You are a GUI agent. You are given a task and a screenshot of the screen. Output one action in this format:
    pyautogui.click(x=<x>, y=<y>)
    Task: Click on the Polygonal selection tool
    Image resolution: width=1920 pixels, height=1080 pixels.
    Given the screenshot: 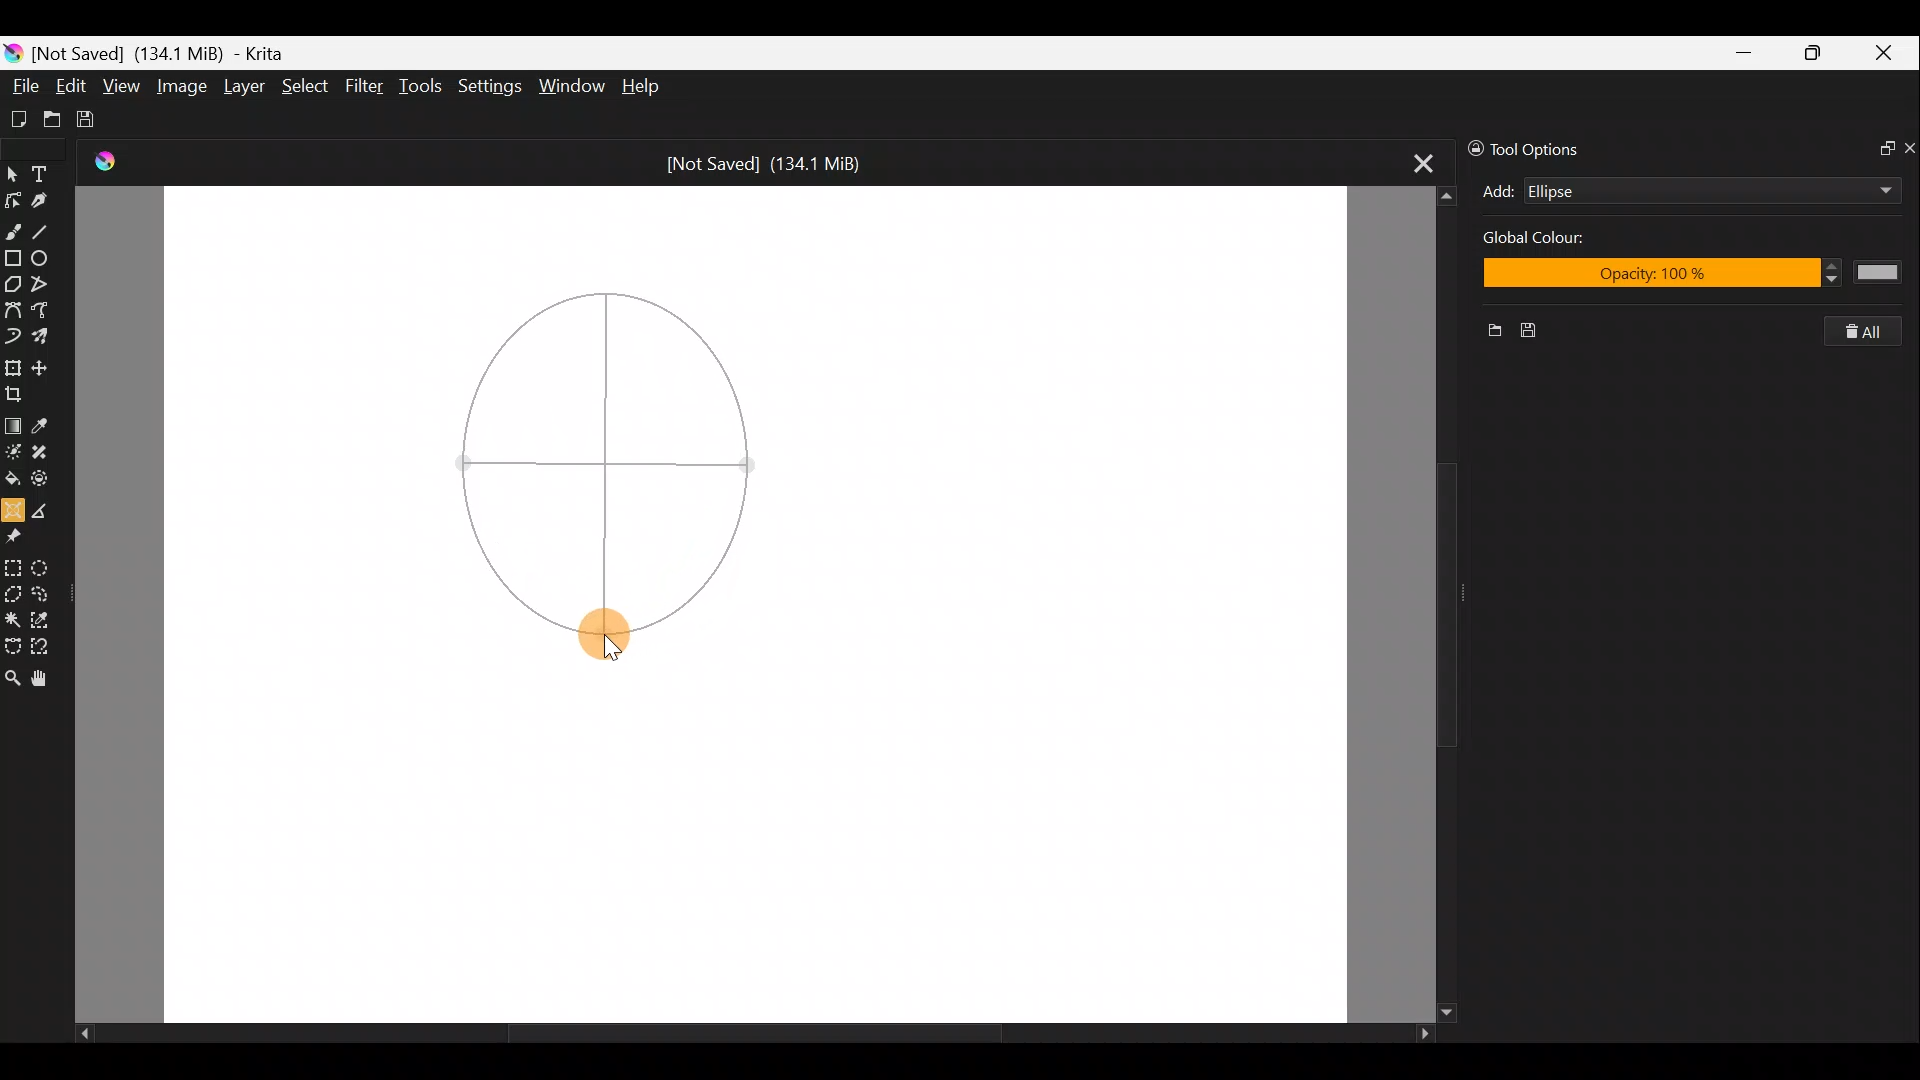 What is the action you would take?
    pyautogui.click(x=13, y=591)
    